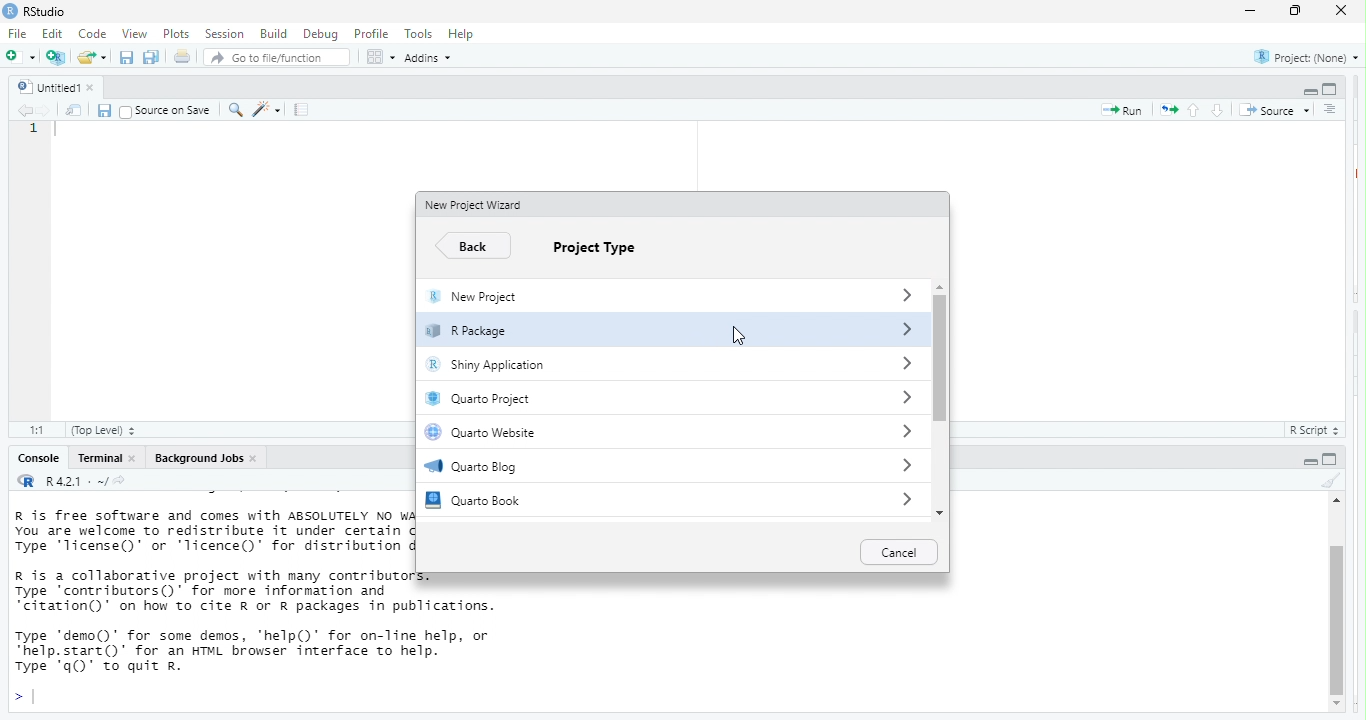 The image size is (1366, 720). I want to click on go to next section/chunk, so click(1216, 111).